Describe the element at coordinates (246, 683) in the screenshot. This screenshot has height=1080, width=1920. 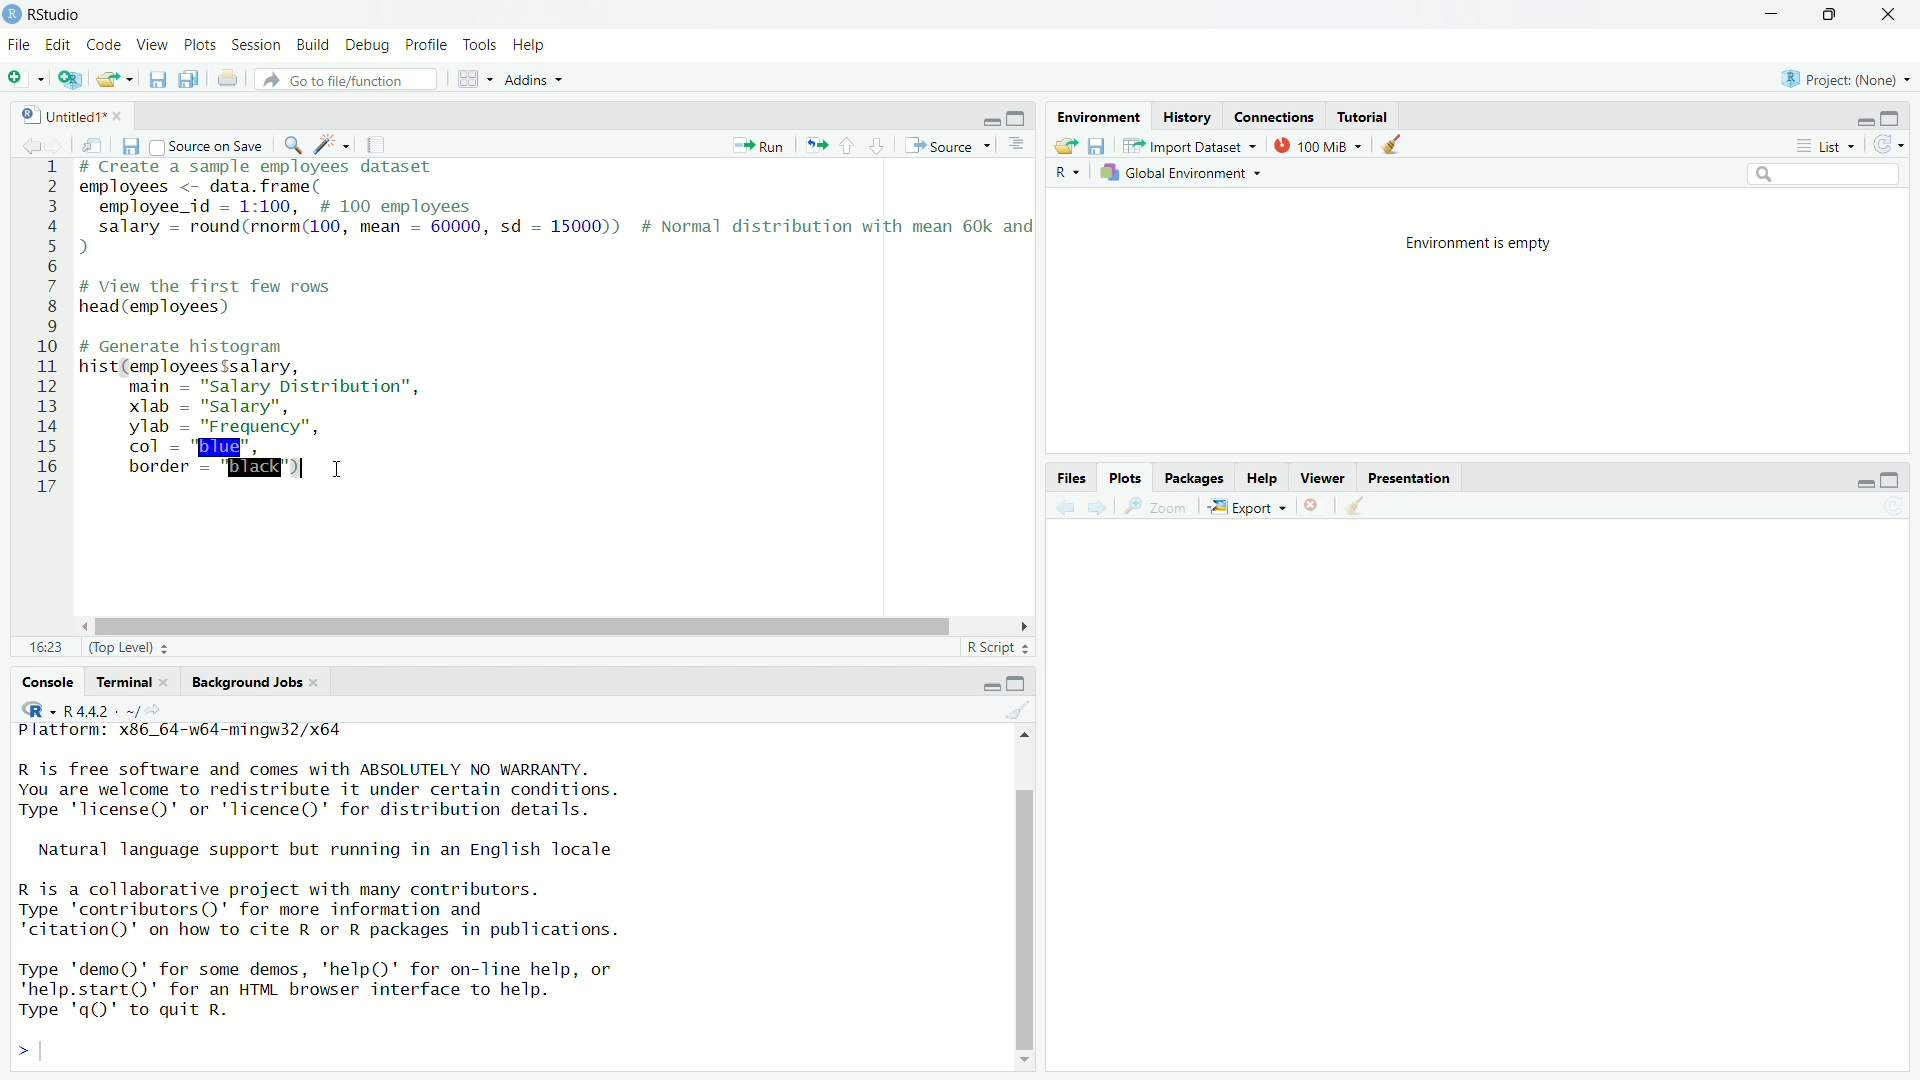
I see `Background Jobs` at that location.